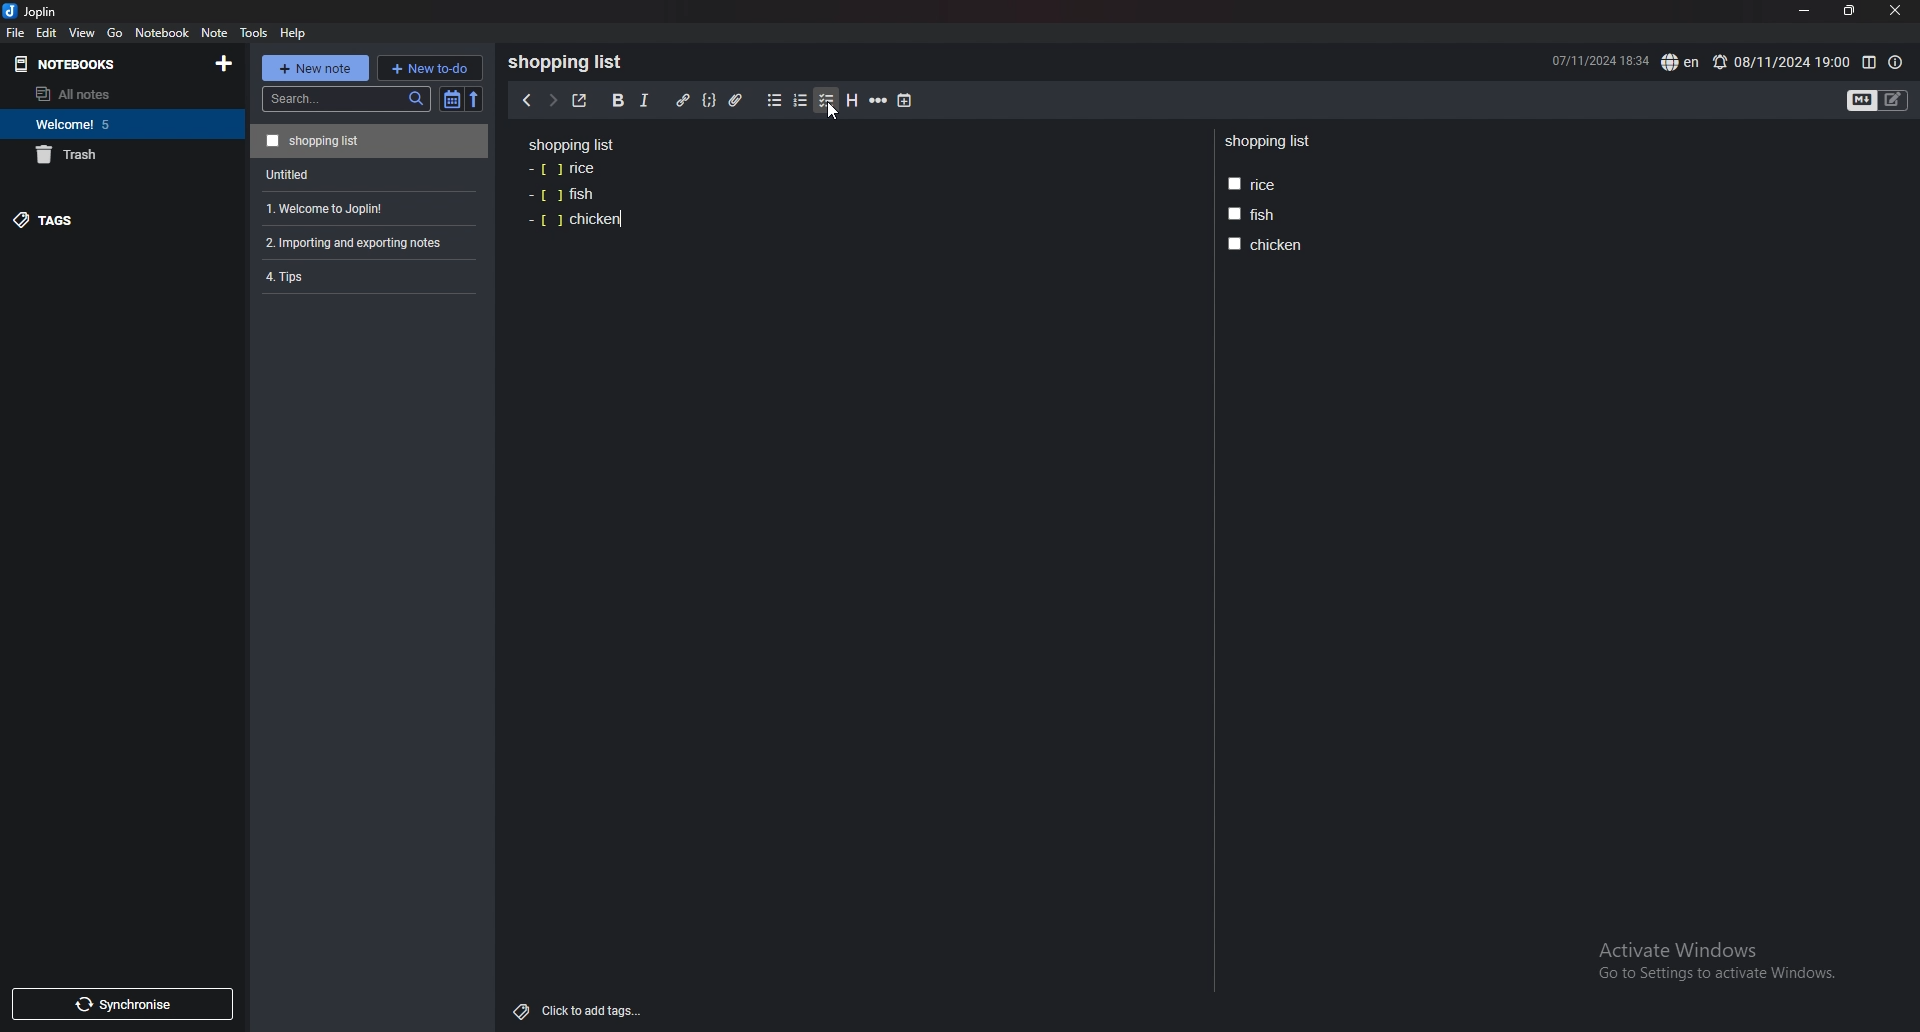 This screenshot has height=1032, width=1920. What do you see at coordinates (830, 112) in the screenshot?
I see `Cursor` at bounding box center [830, 112].